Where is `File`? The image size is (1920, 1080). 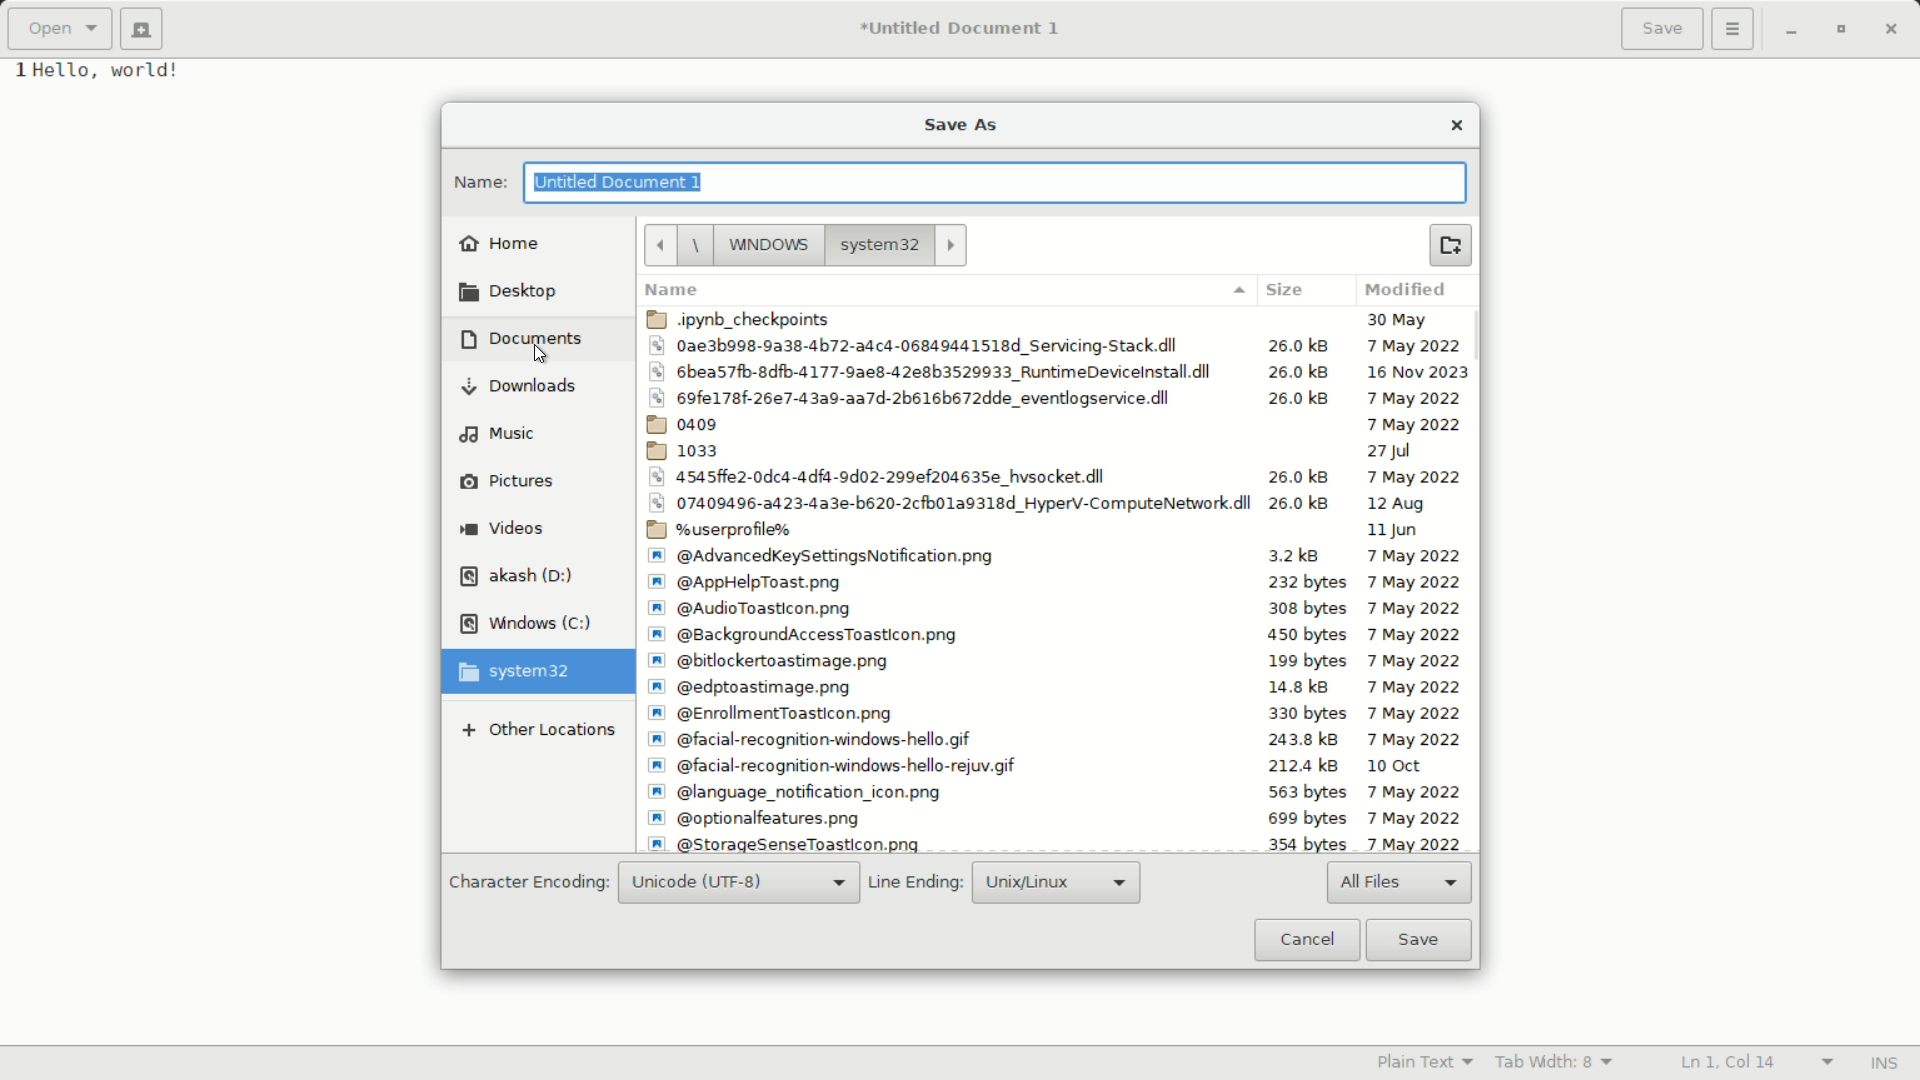
File is located at coordinates (1057, 423).